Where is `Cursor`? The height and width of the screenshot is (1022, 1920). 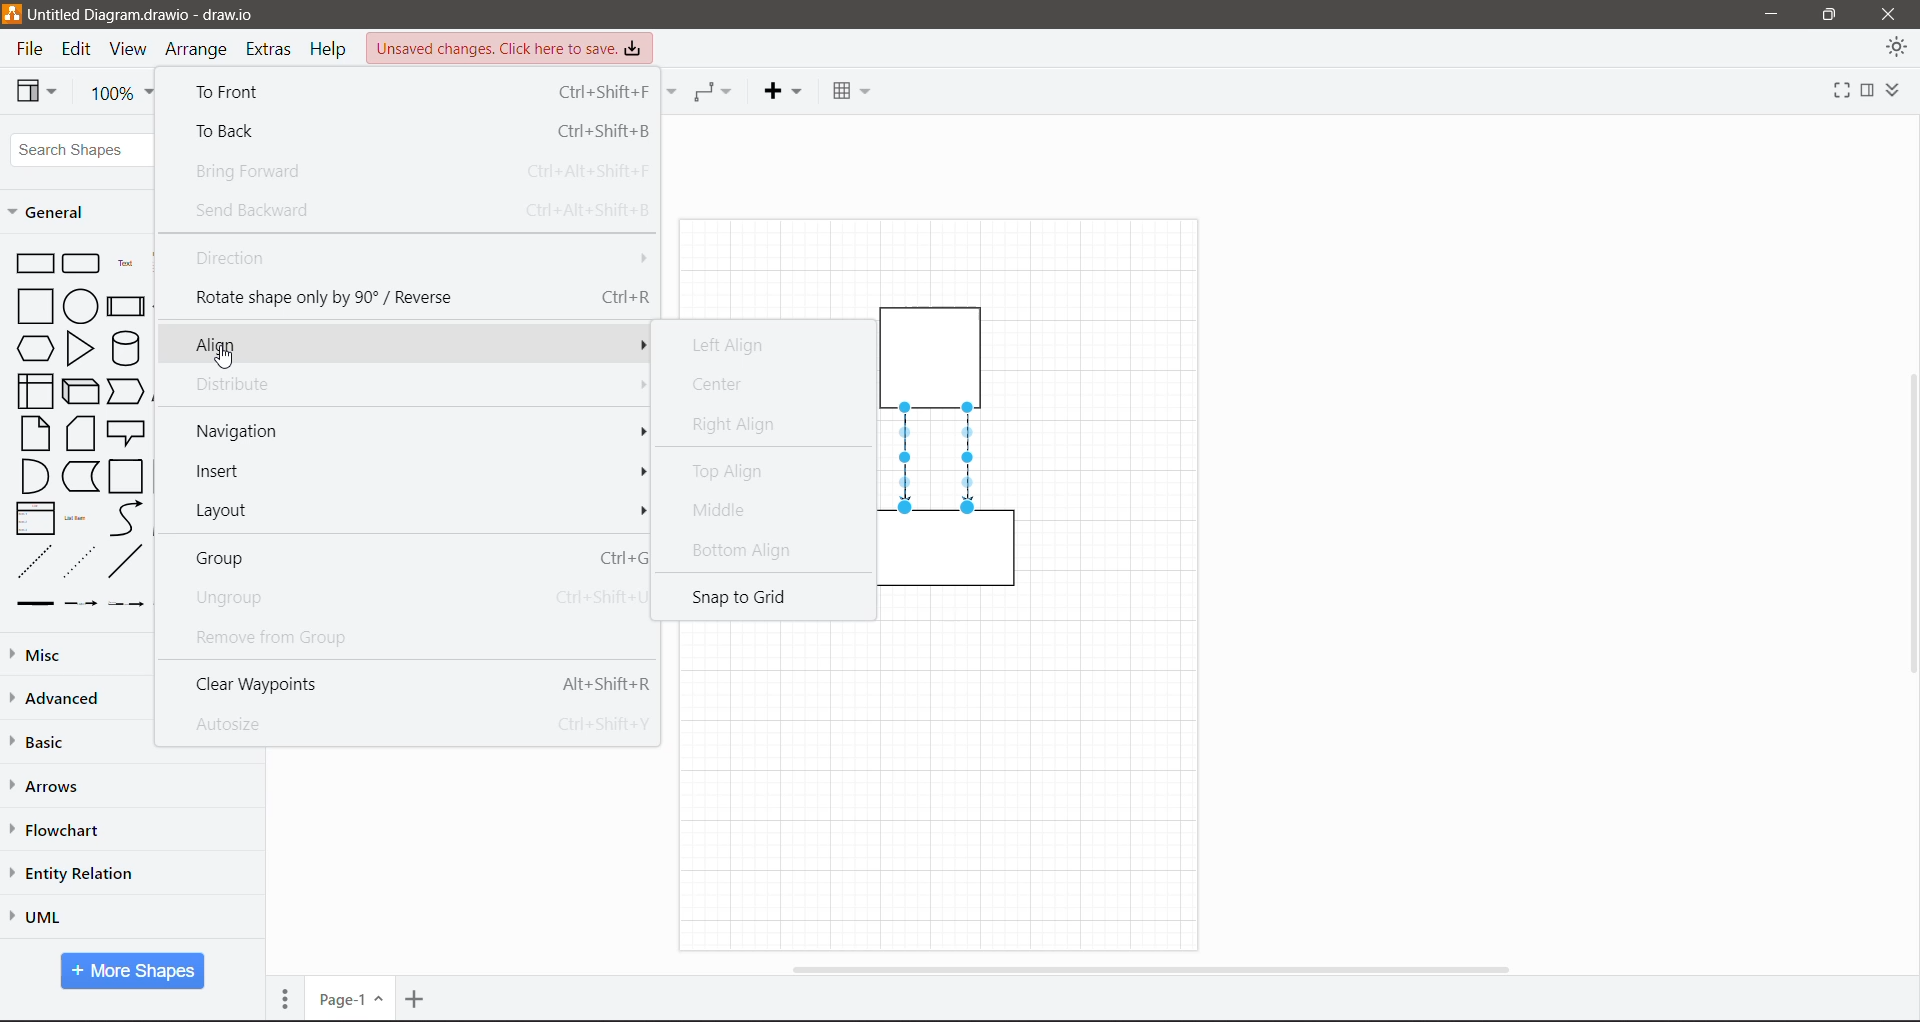 Cursor is located at coordinates (236, 359).